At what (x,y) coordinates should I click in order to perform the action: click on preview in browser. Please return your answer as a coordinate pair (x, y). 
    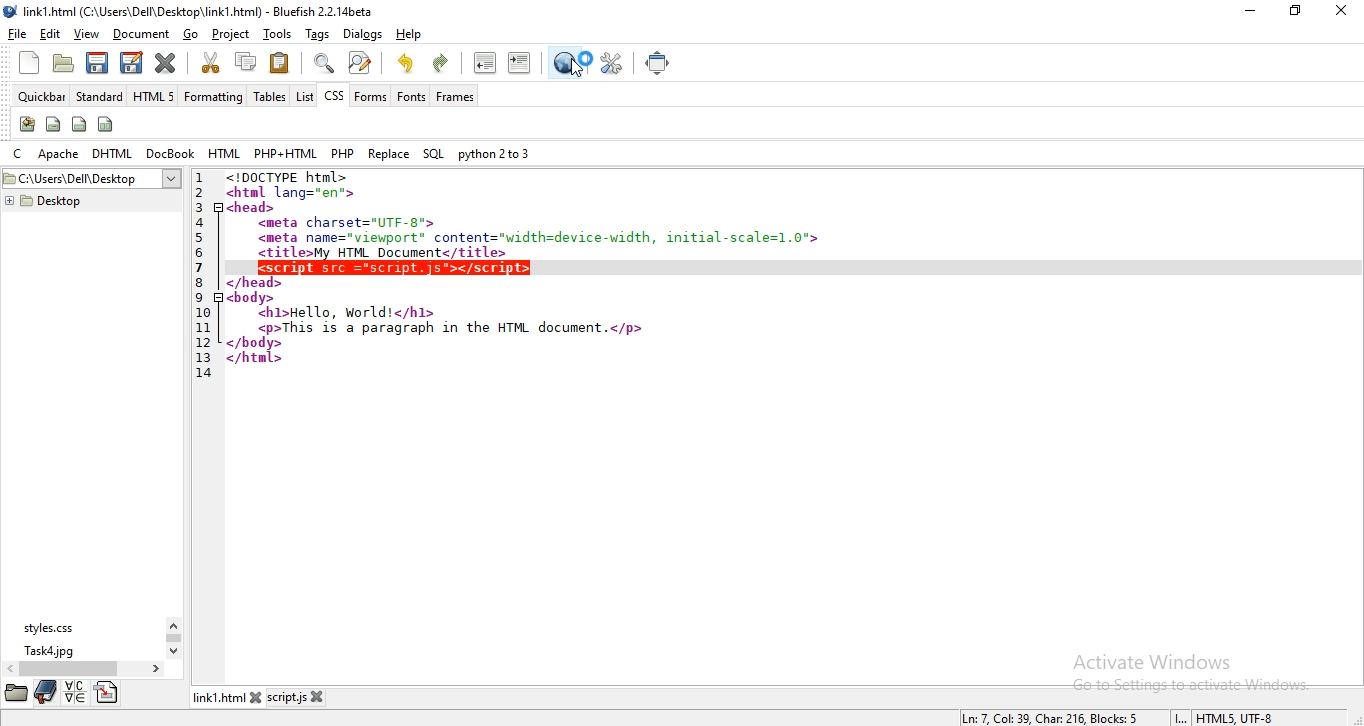
    Looking at the image, I should click on (566, 62).